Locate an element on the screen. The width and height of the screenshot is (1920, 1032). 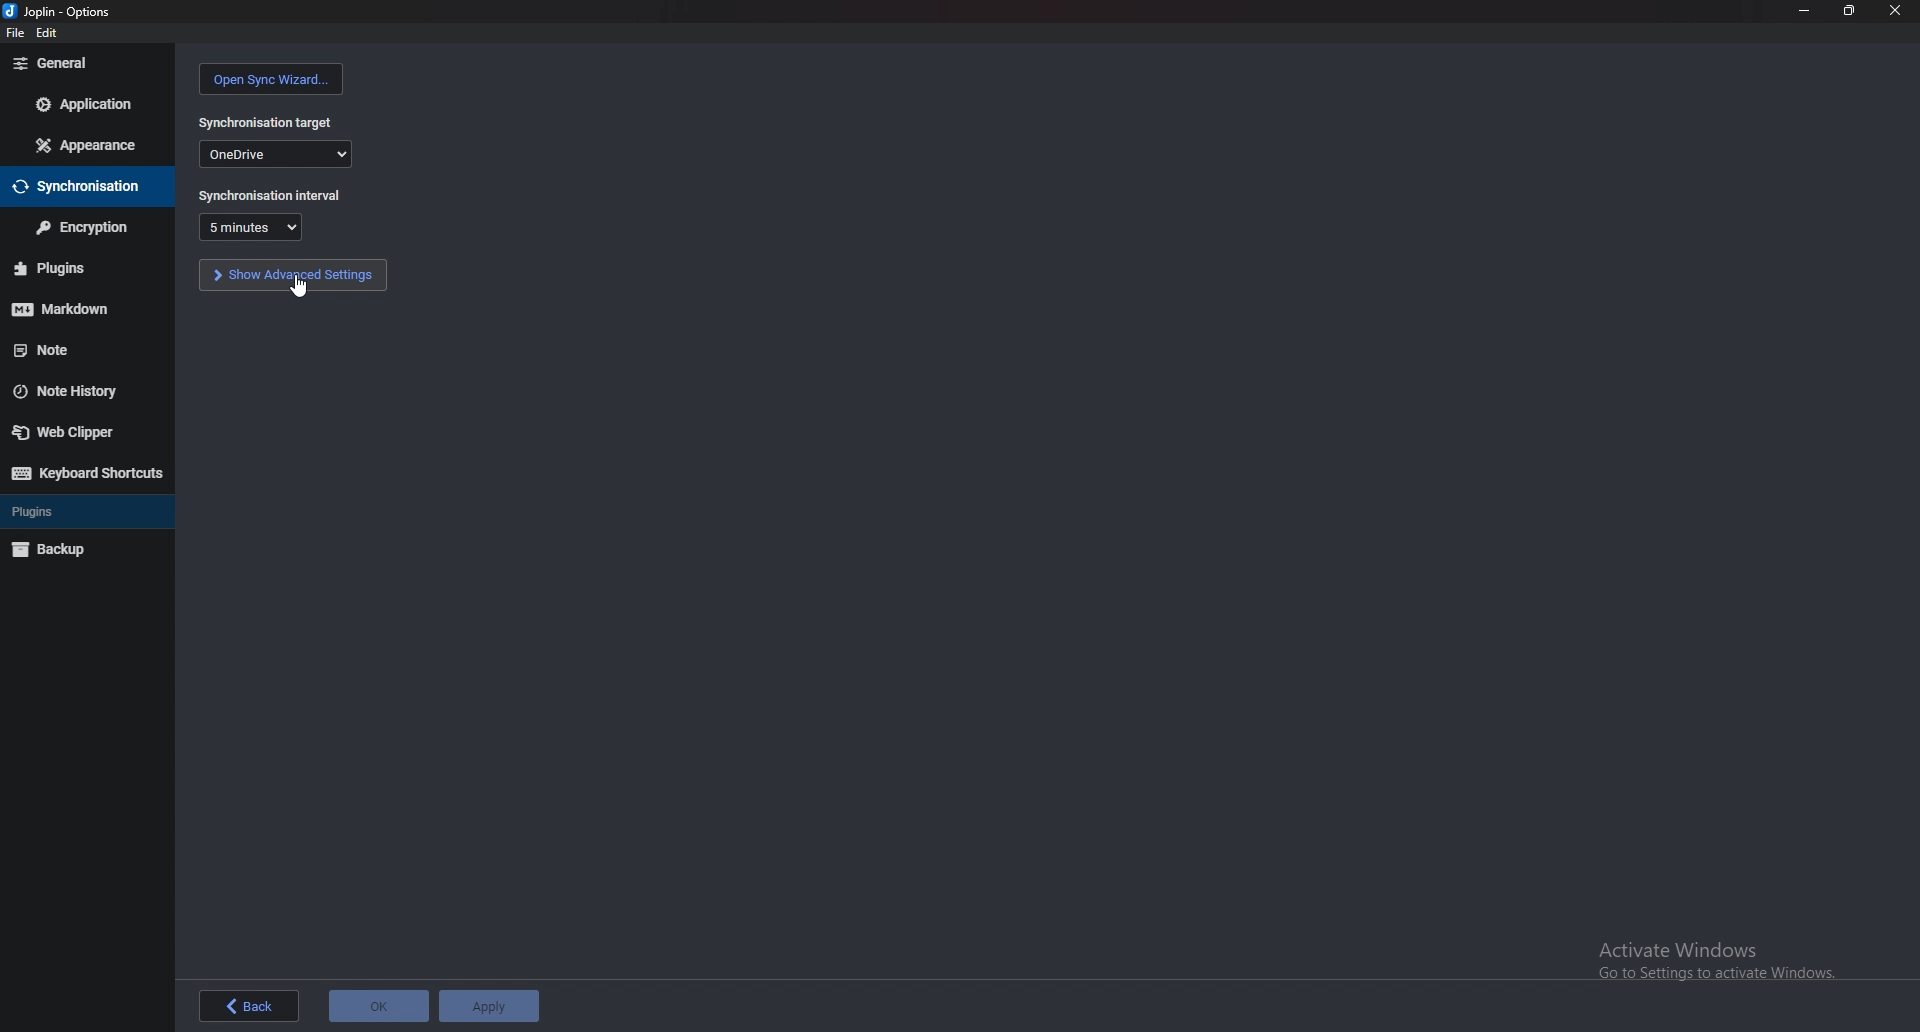
one drive is located at coordinates (275, 153).